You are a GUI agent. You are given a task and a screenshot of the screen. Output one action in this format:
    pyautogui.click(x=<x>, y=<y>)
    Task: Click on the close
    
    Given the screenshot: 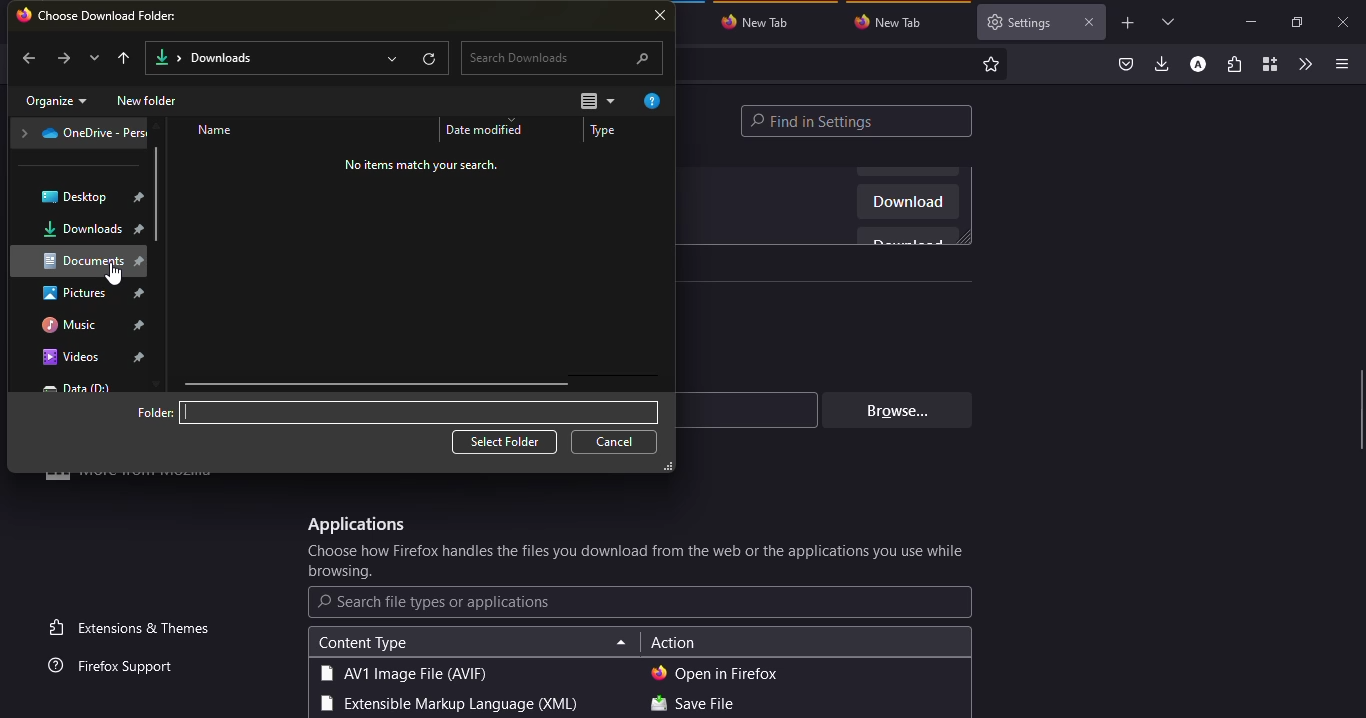 What is the action you would take?
    pyautogui.click(x=1088, y=22)
    